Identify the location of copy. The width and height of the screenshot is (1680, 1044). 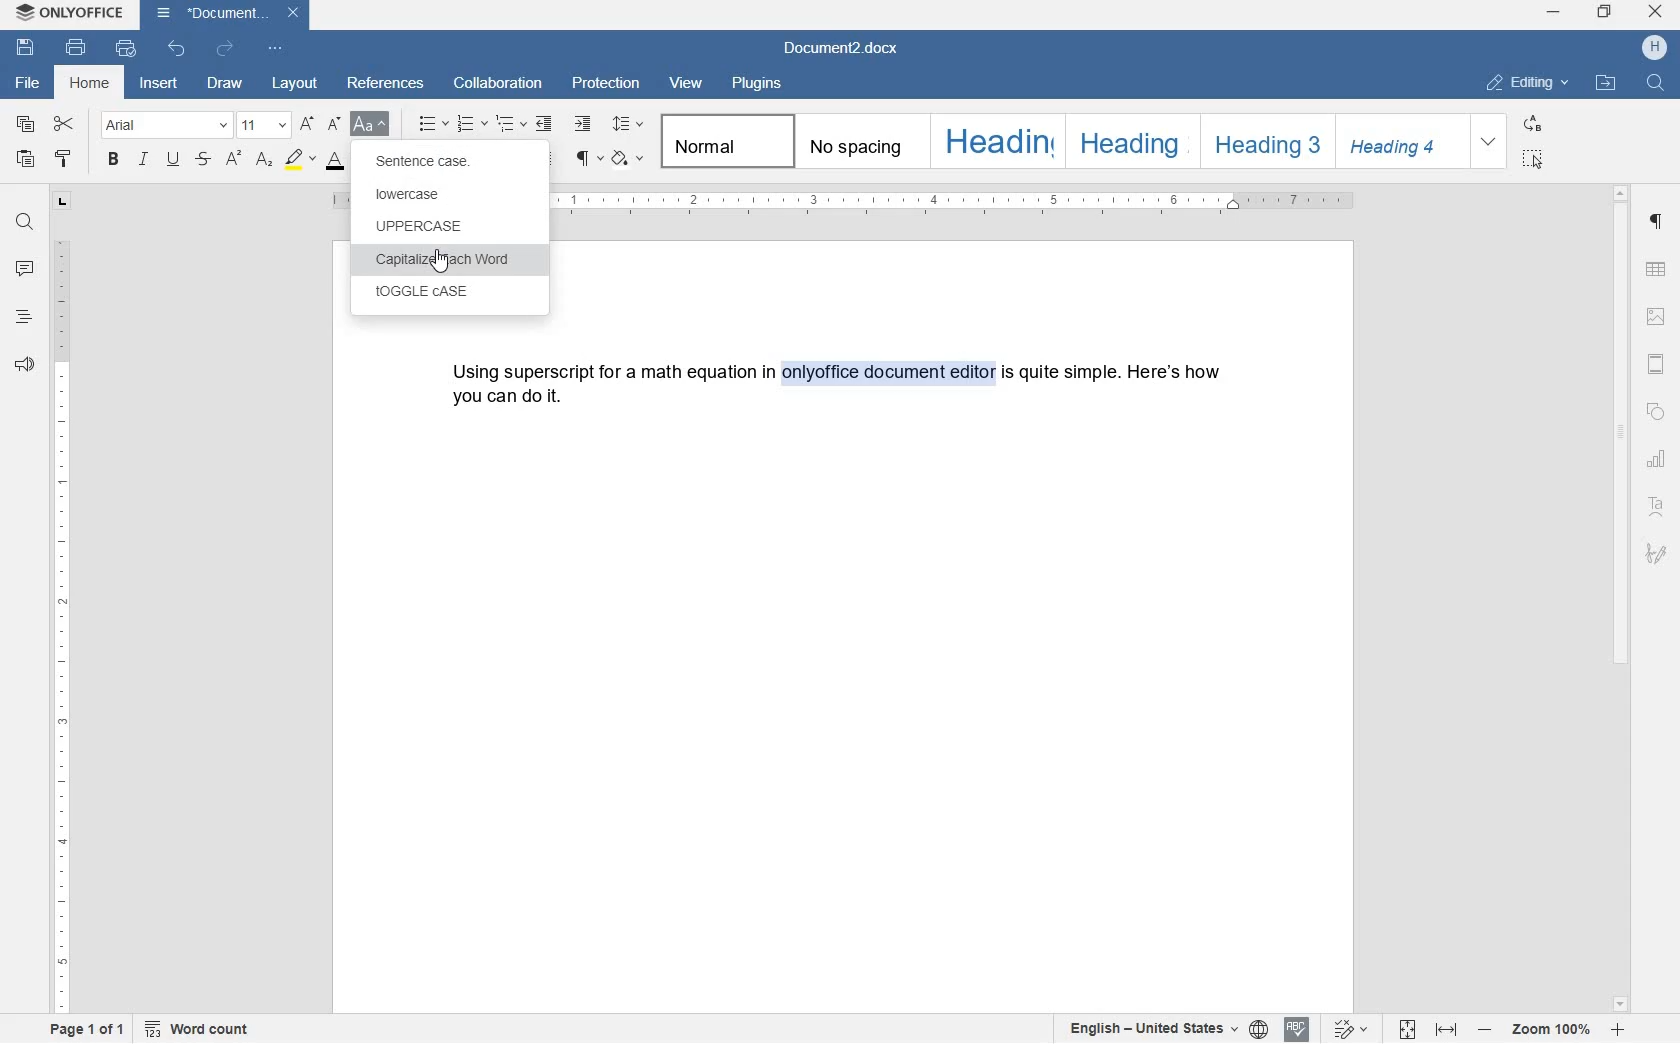
(26, 125).